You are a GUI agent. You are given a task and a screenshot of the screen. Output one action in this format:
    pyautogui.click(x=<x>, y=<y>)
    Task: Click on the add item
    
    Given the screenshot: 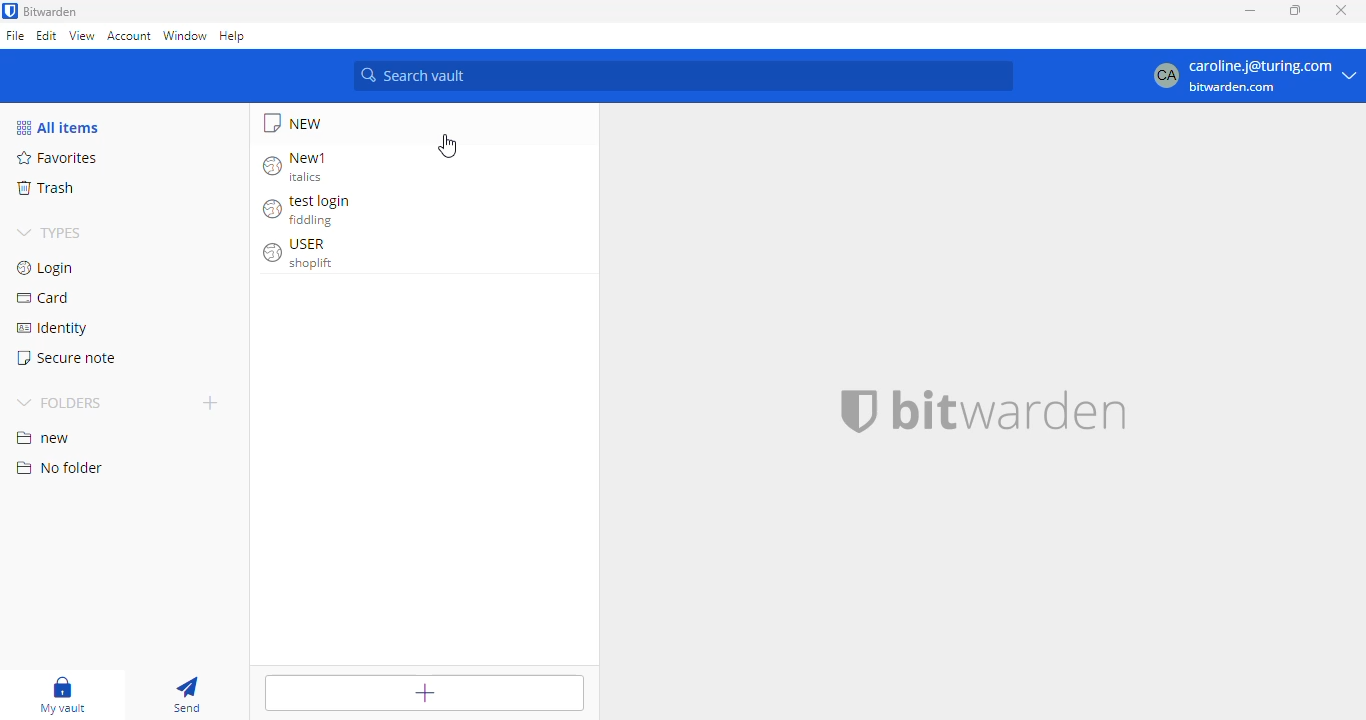 What is the action you would take?
    pyautogui.click(x=425, y=694)
    